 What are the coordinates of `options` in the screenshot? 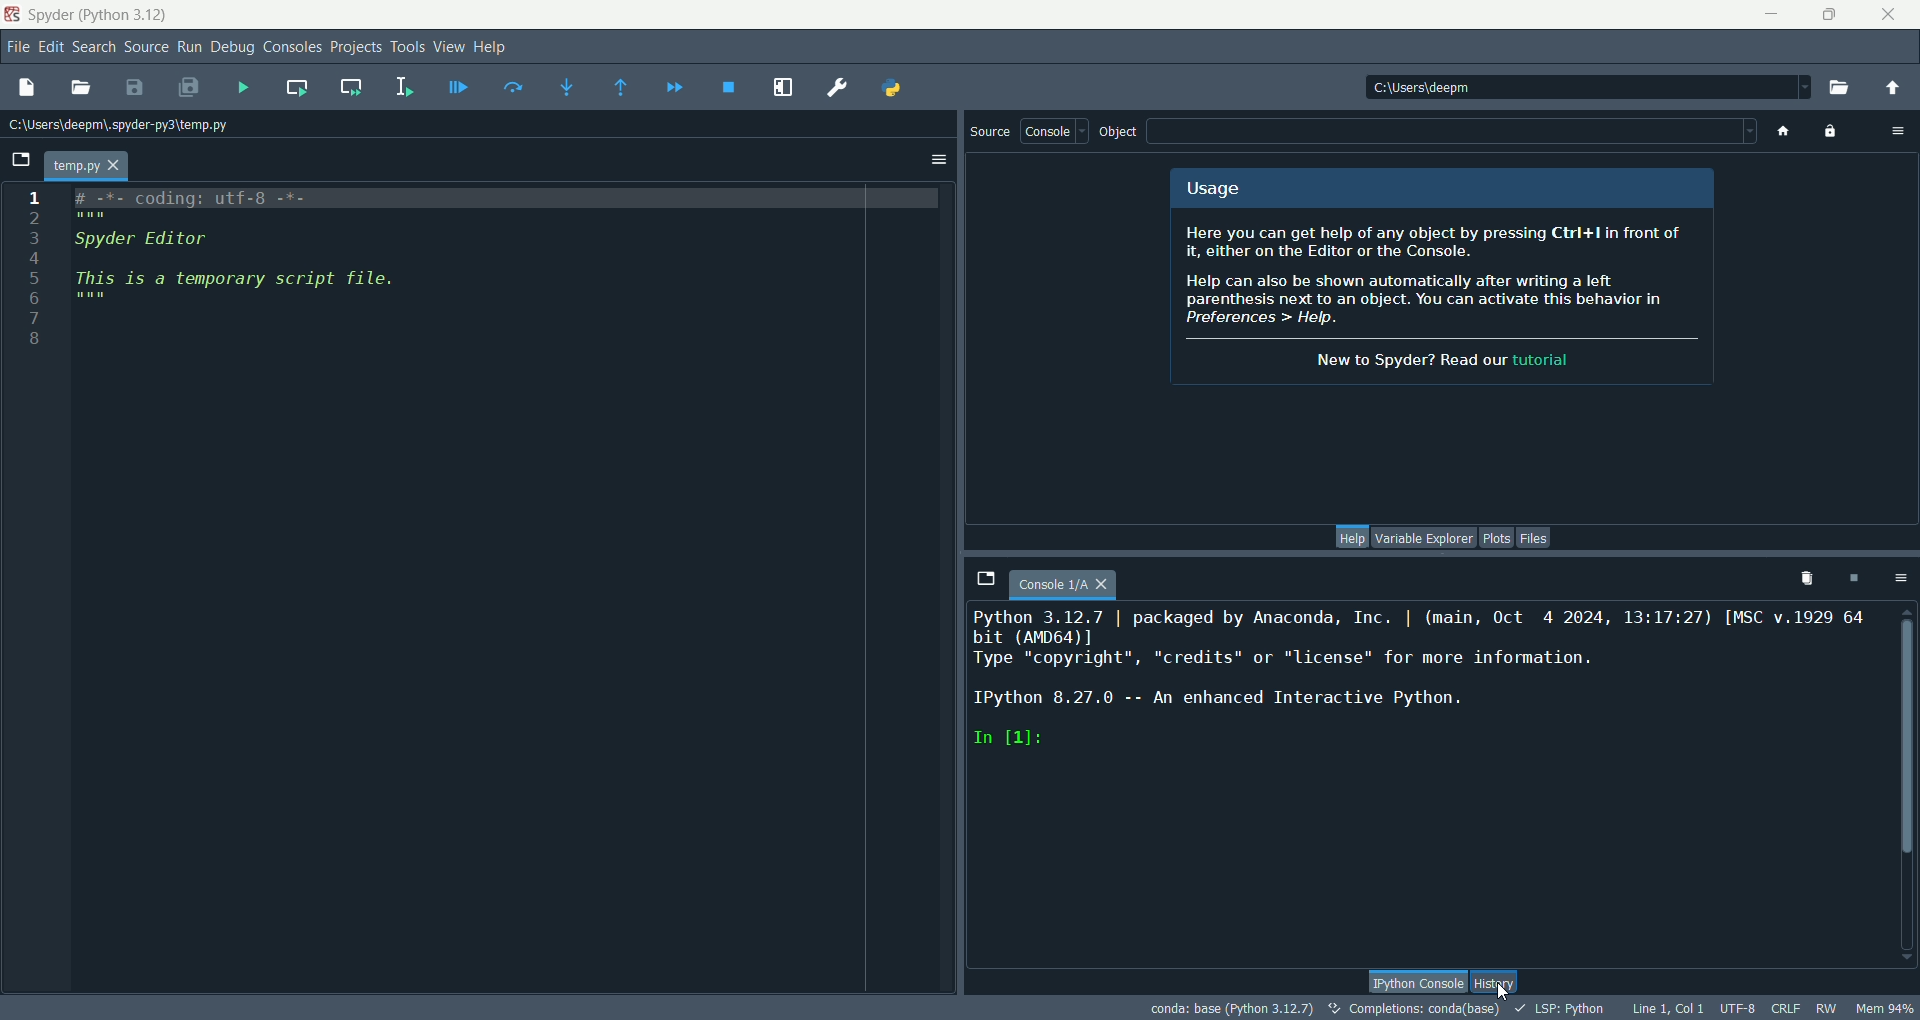 It's located at (1898, 133).